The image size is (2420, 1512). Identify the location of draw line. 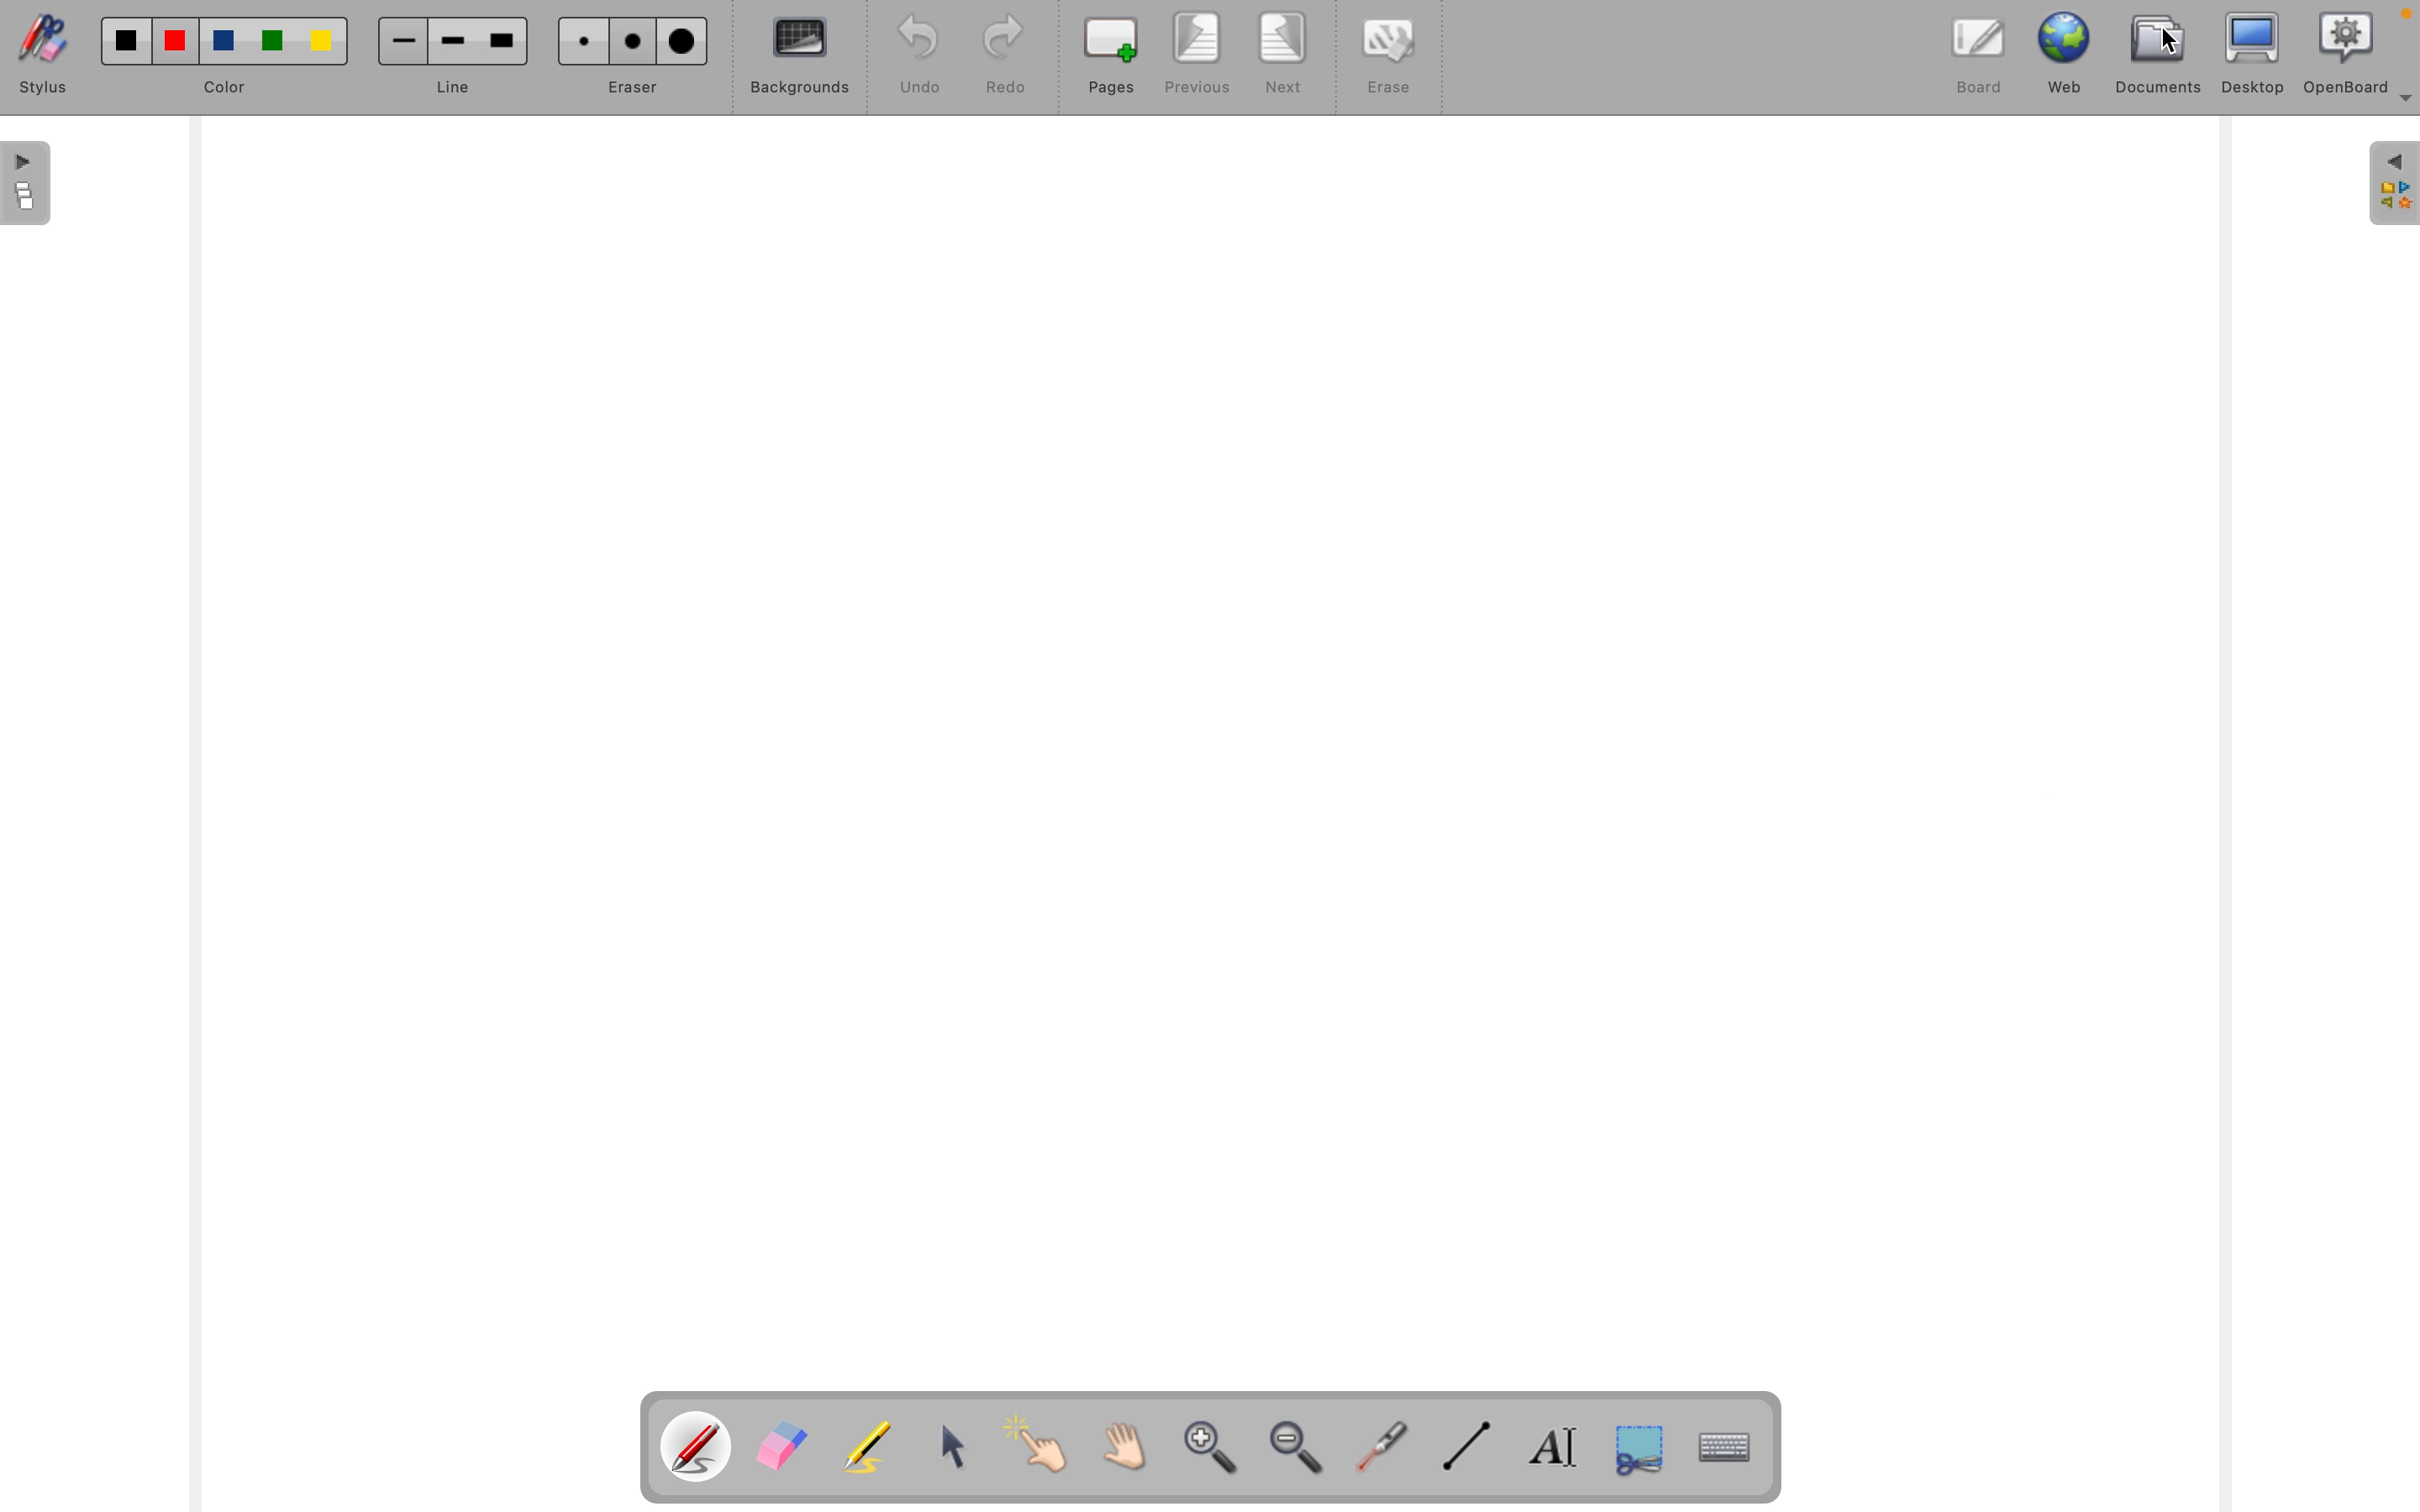
(1474, 1448).